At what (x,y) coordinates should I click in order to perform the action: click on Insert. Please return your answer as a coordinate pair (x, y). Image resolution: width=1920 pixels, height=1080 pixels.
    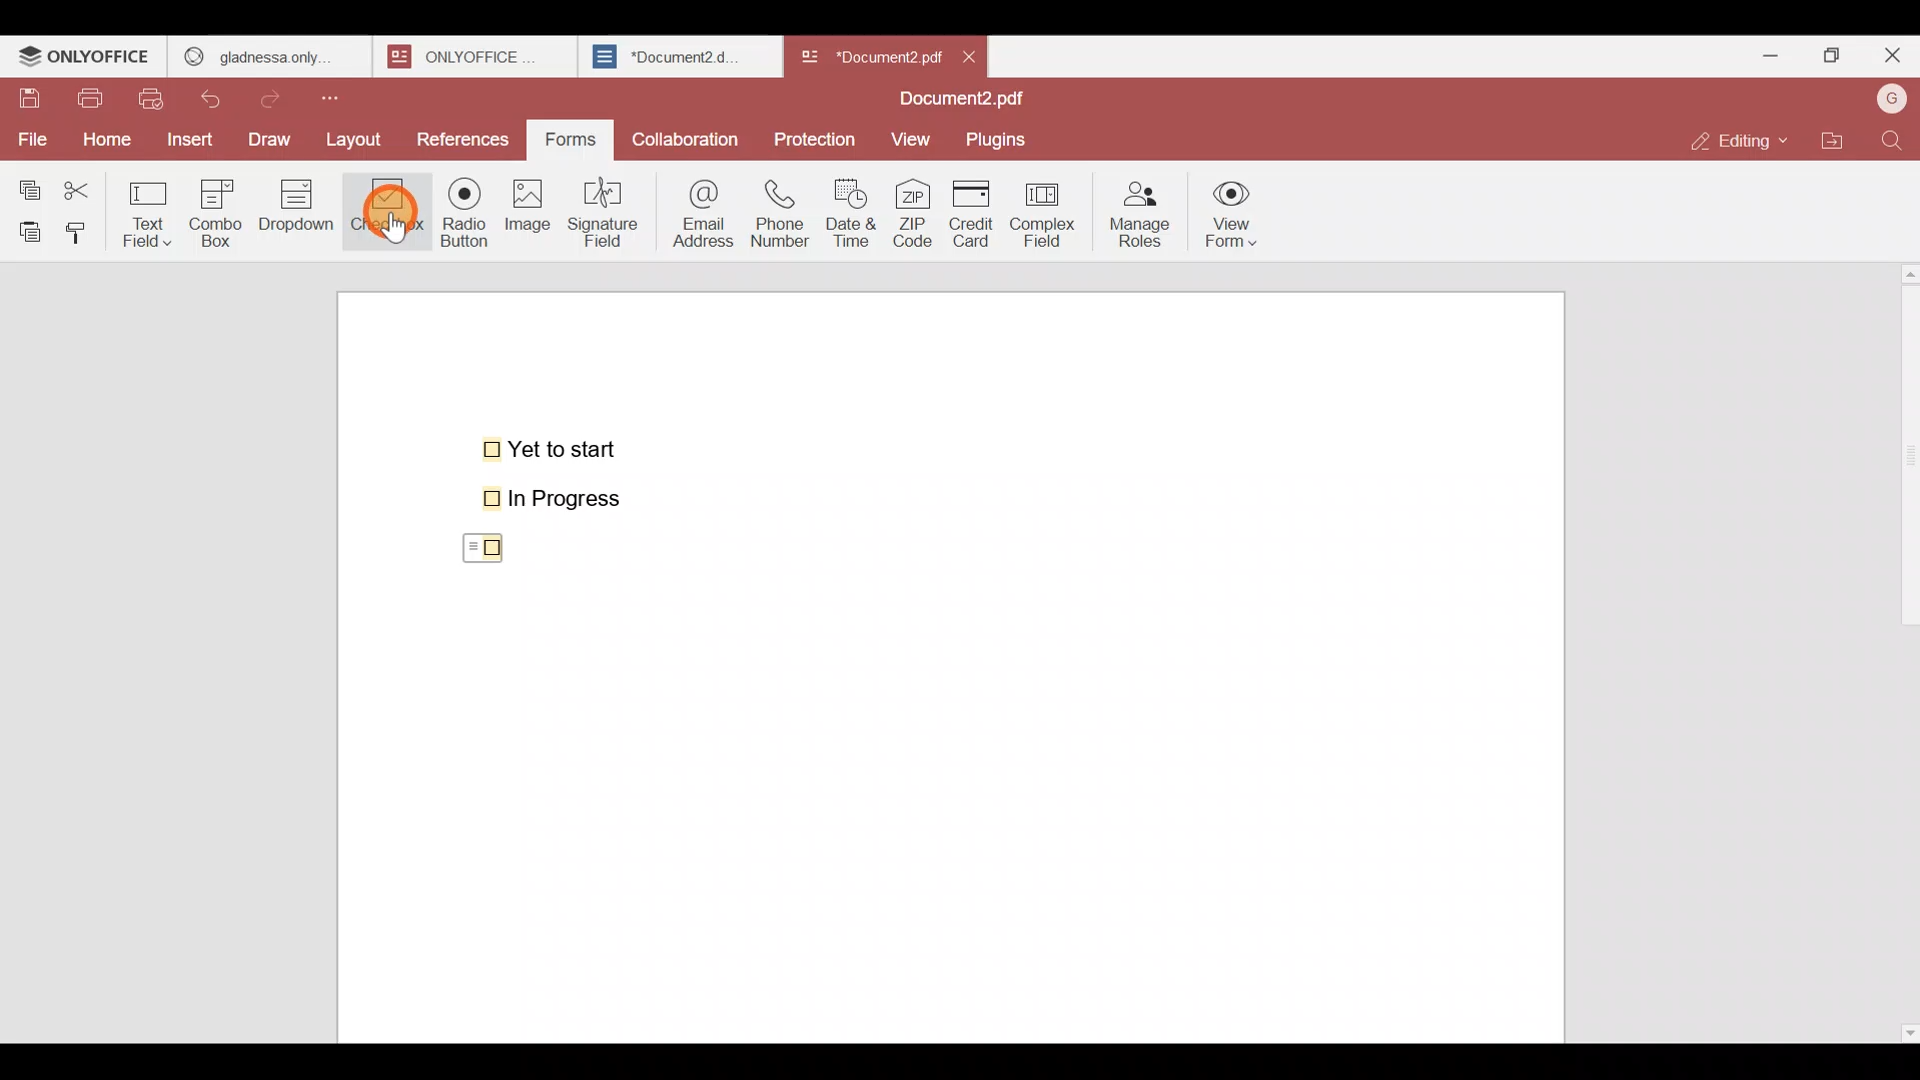
    Looking at the image, I should click on (187, 138).